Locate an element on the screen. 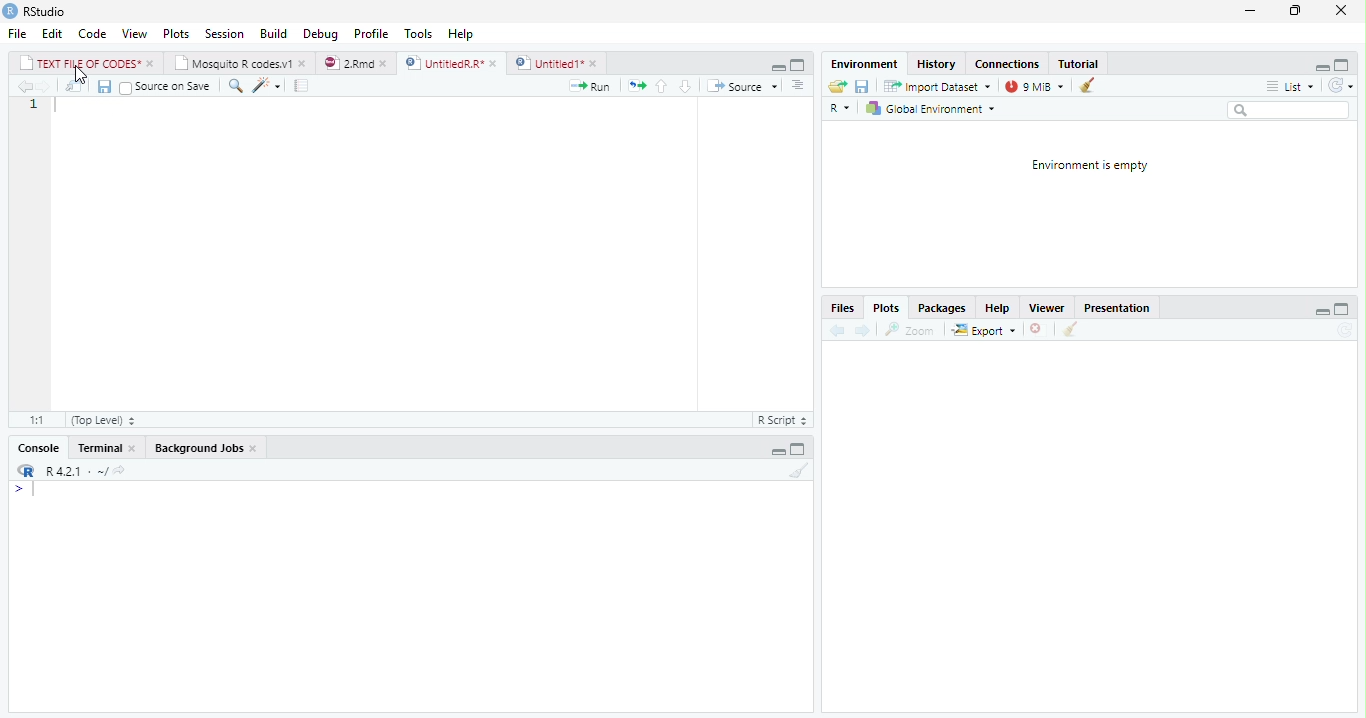  2rmd is located at coordinates (356, 62).